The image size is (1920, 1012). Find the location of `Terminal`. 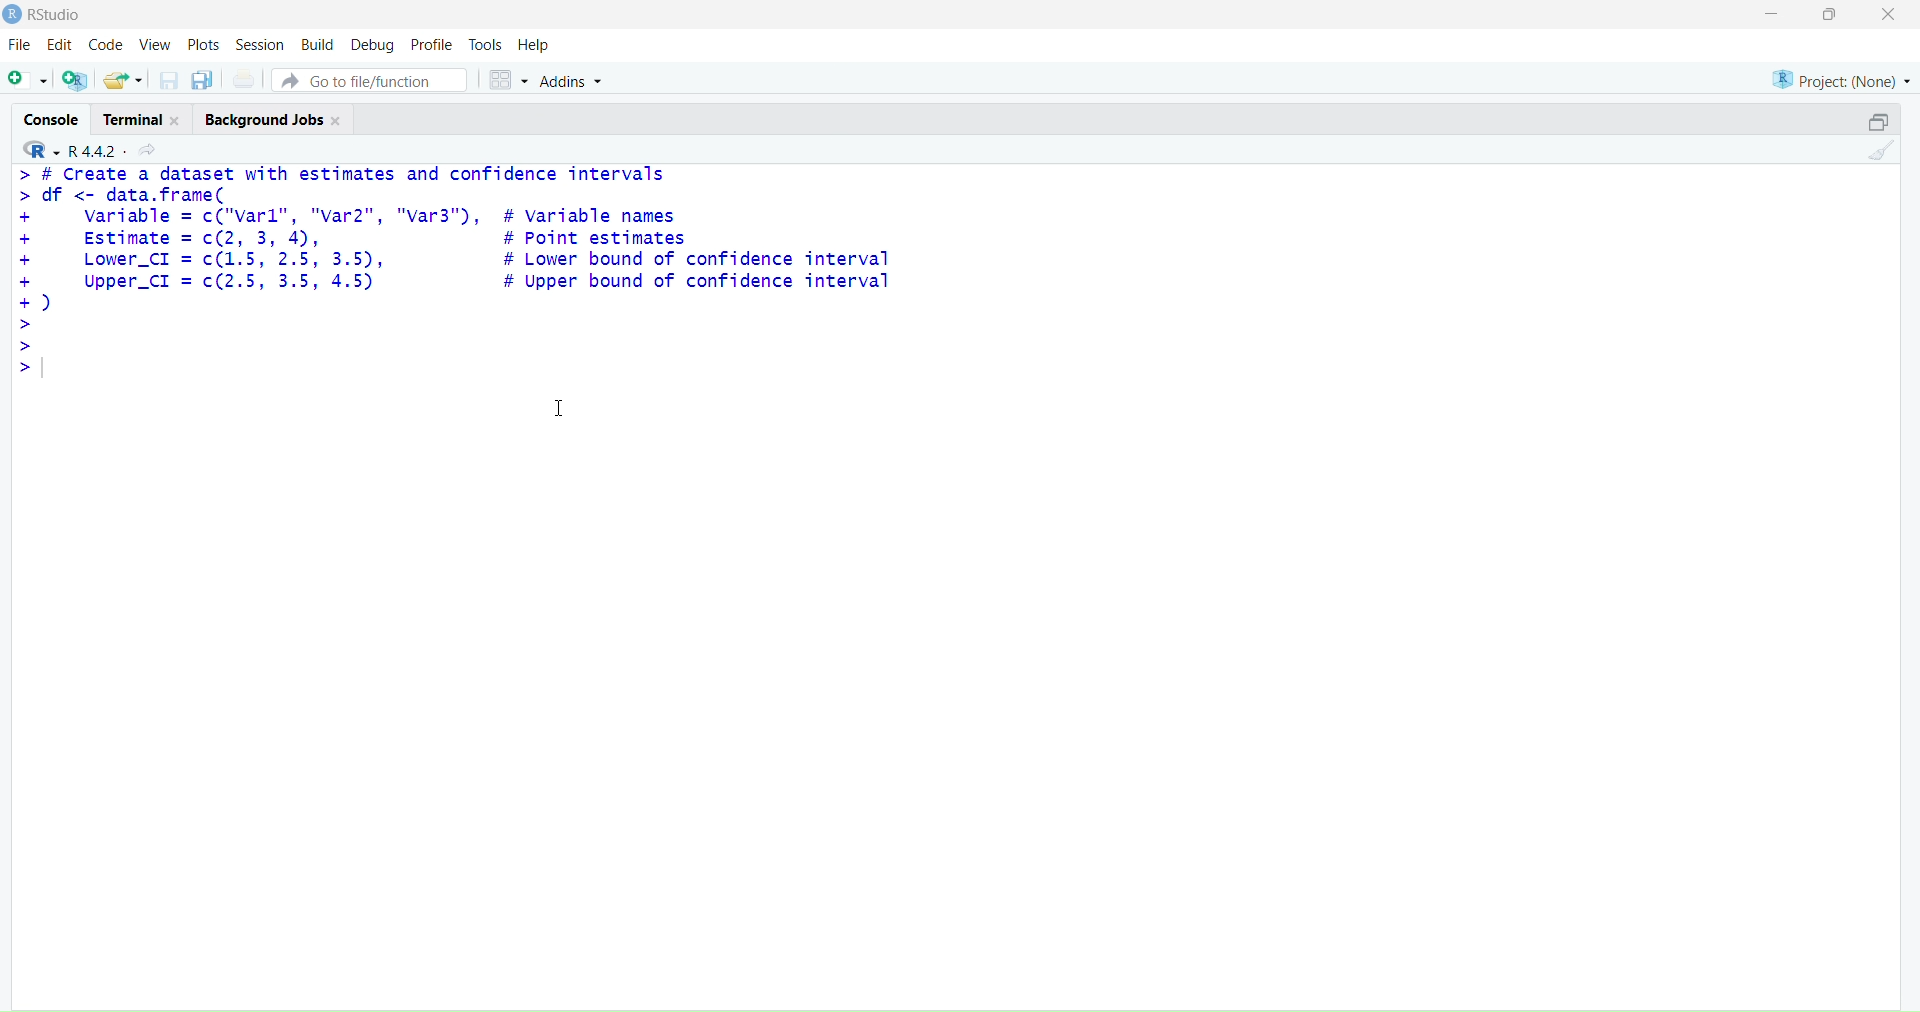

Terminal is located at coordinates (146, 118).